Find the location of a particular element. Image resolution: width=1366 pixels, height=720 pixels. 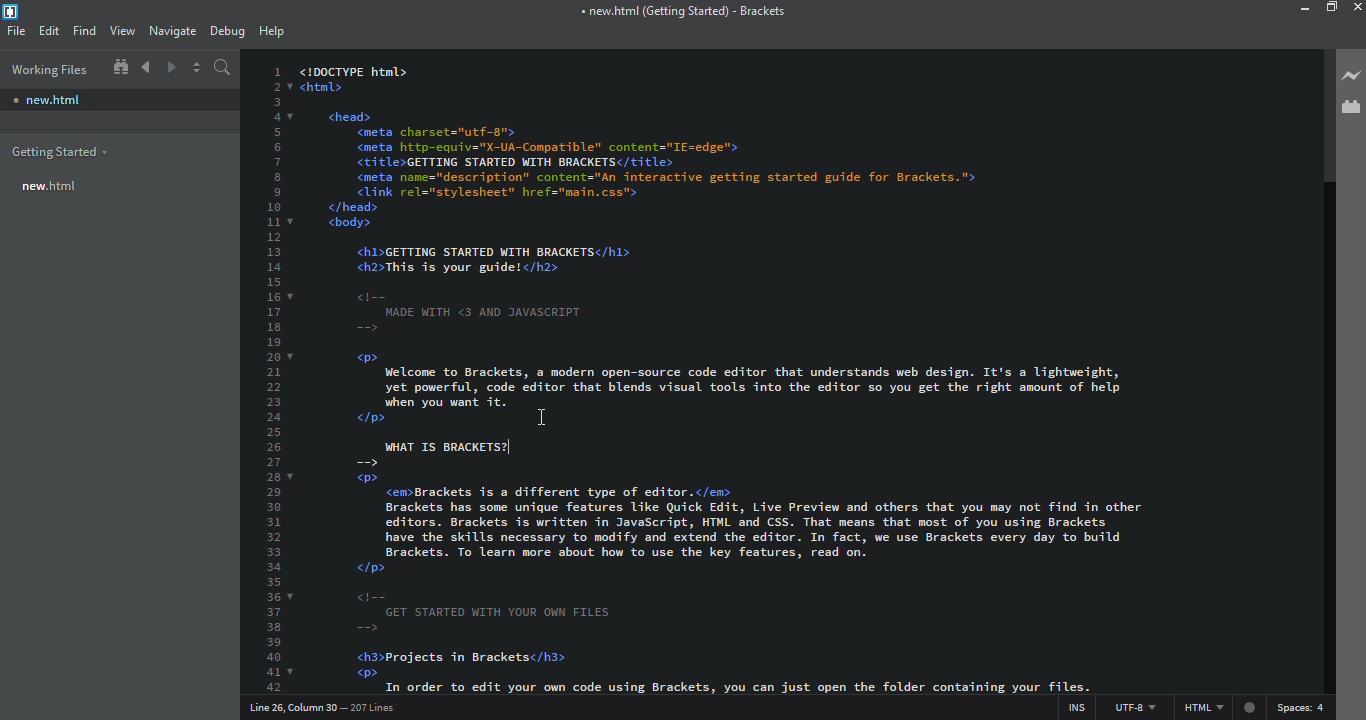

new is located at coordinates (48, 186).